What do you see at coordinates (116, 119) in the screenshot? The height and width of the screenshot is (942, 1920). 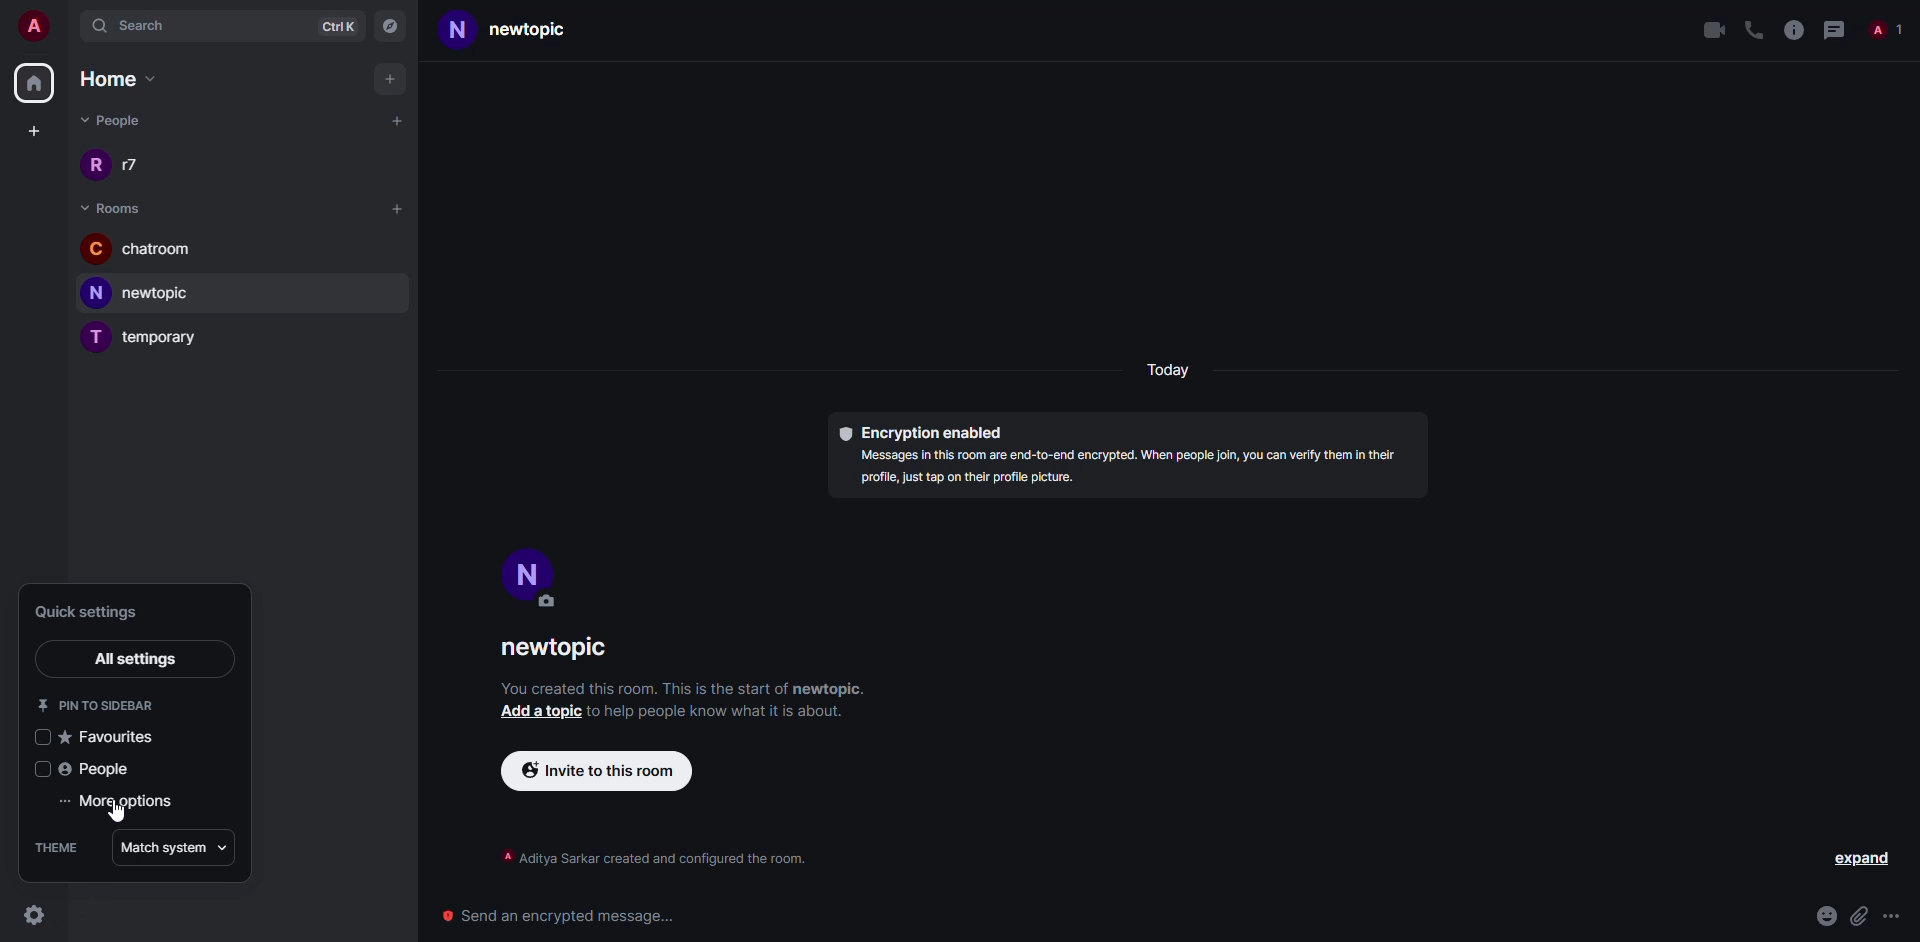 I see `people` at bounding box center [116, 119].